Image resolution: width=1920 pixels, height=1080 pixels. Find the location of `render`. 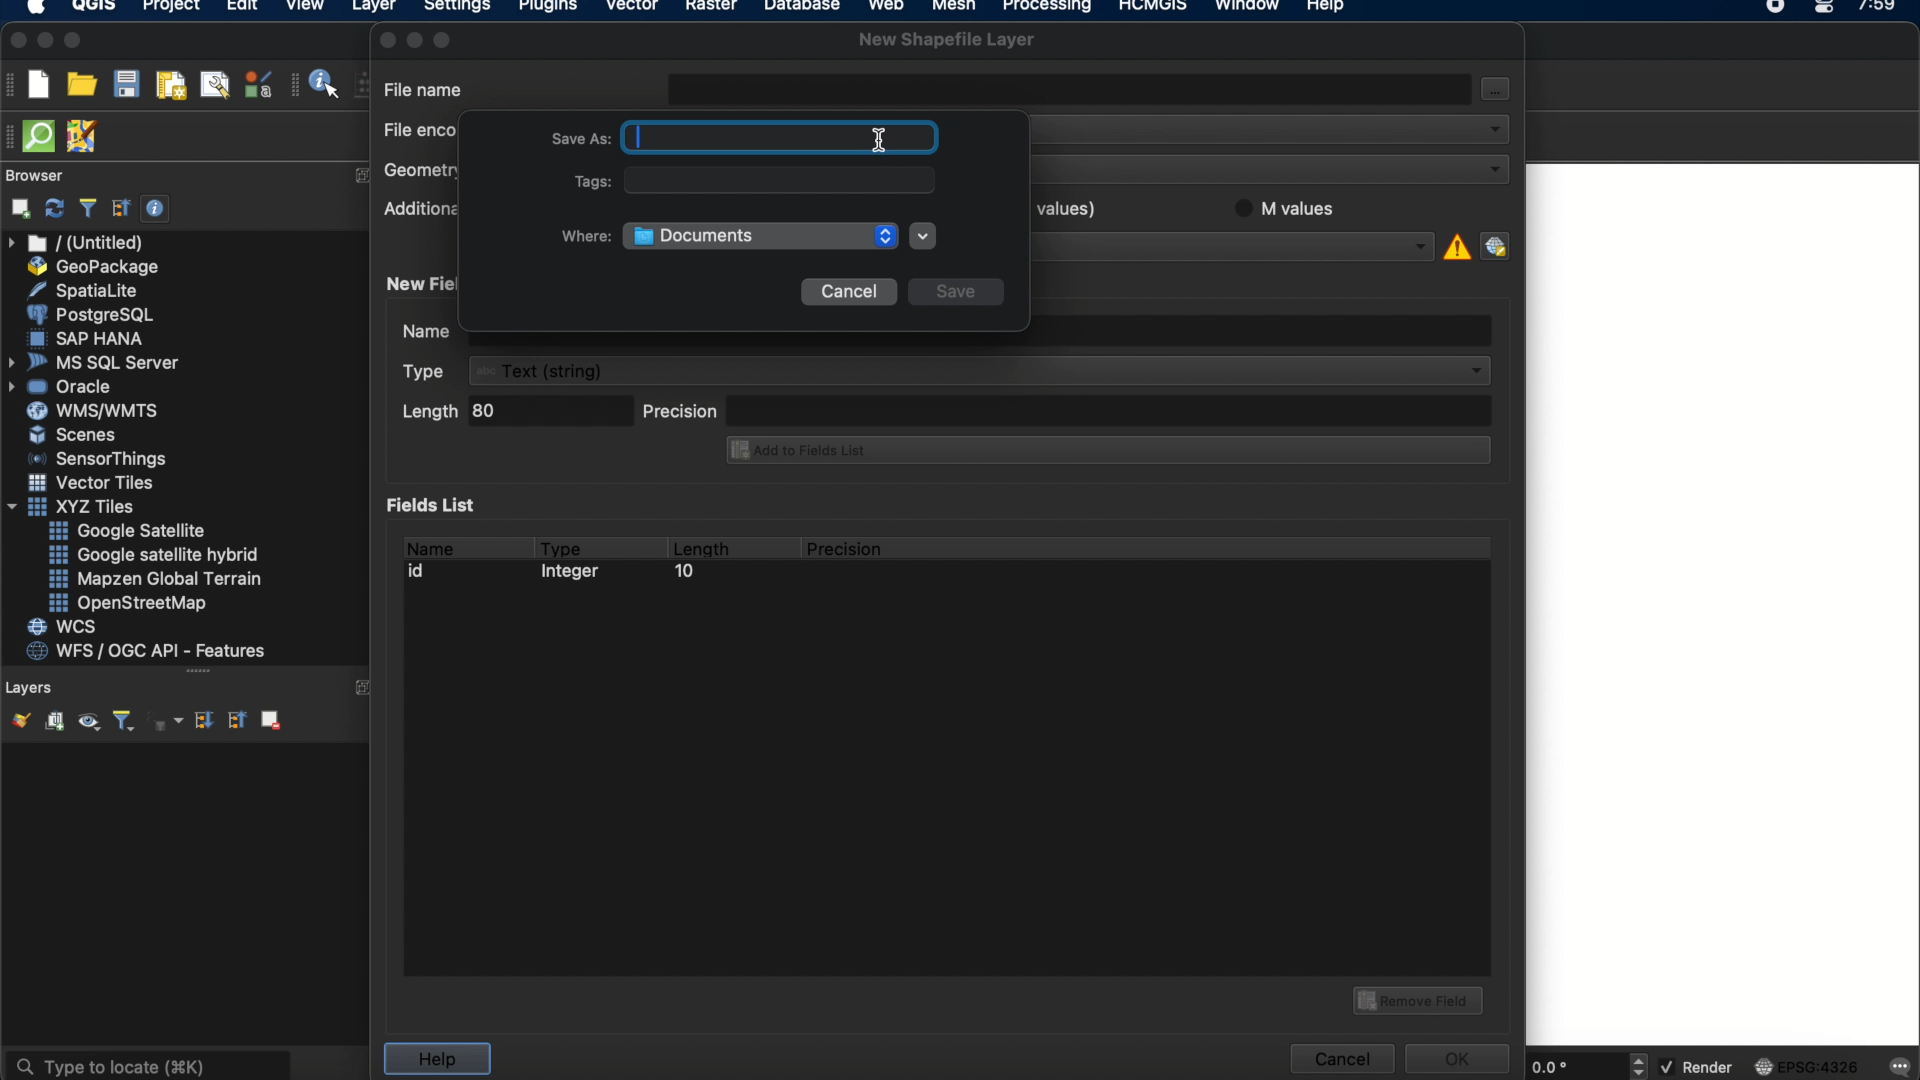

render is located at coordinates (1699, 1068).